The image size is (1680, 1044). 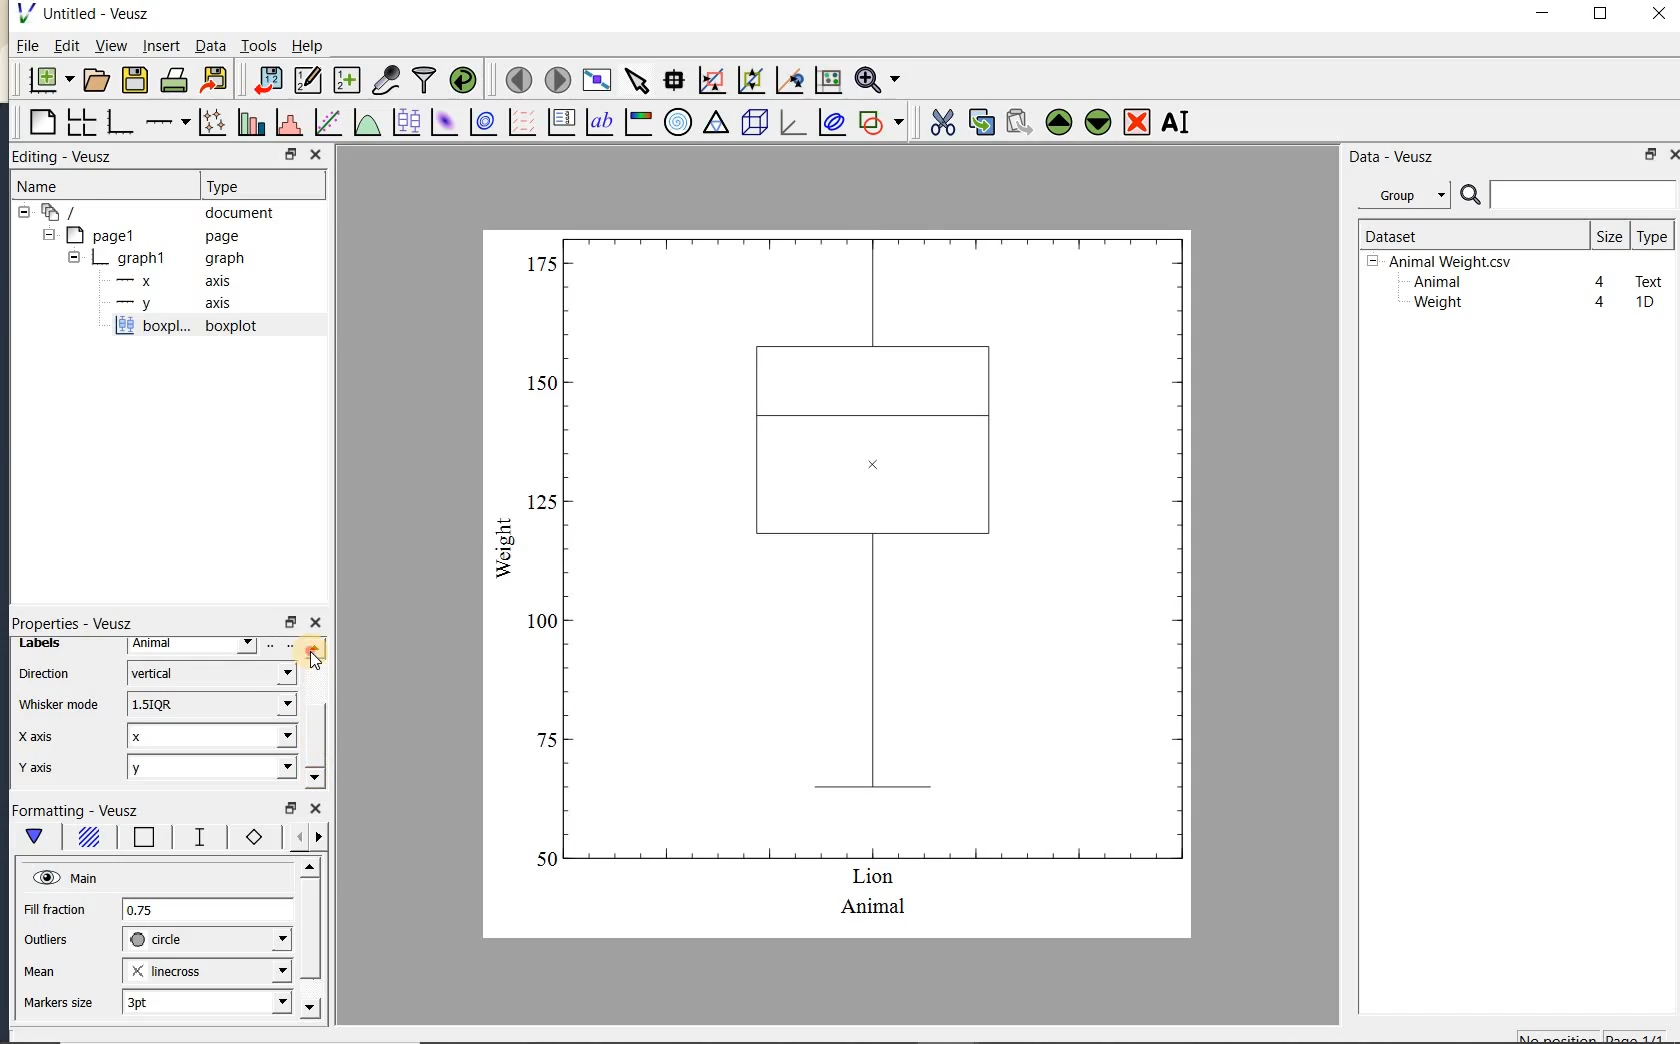 I want to click on edit and enter new datasets, so click(x=307, y=80).